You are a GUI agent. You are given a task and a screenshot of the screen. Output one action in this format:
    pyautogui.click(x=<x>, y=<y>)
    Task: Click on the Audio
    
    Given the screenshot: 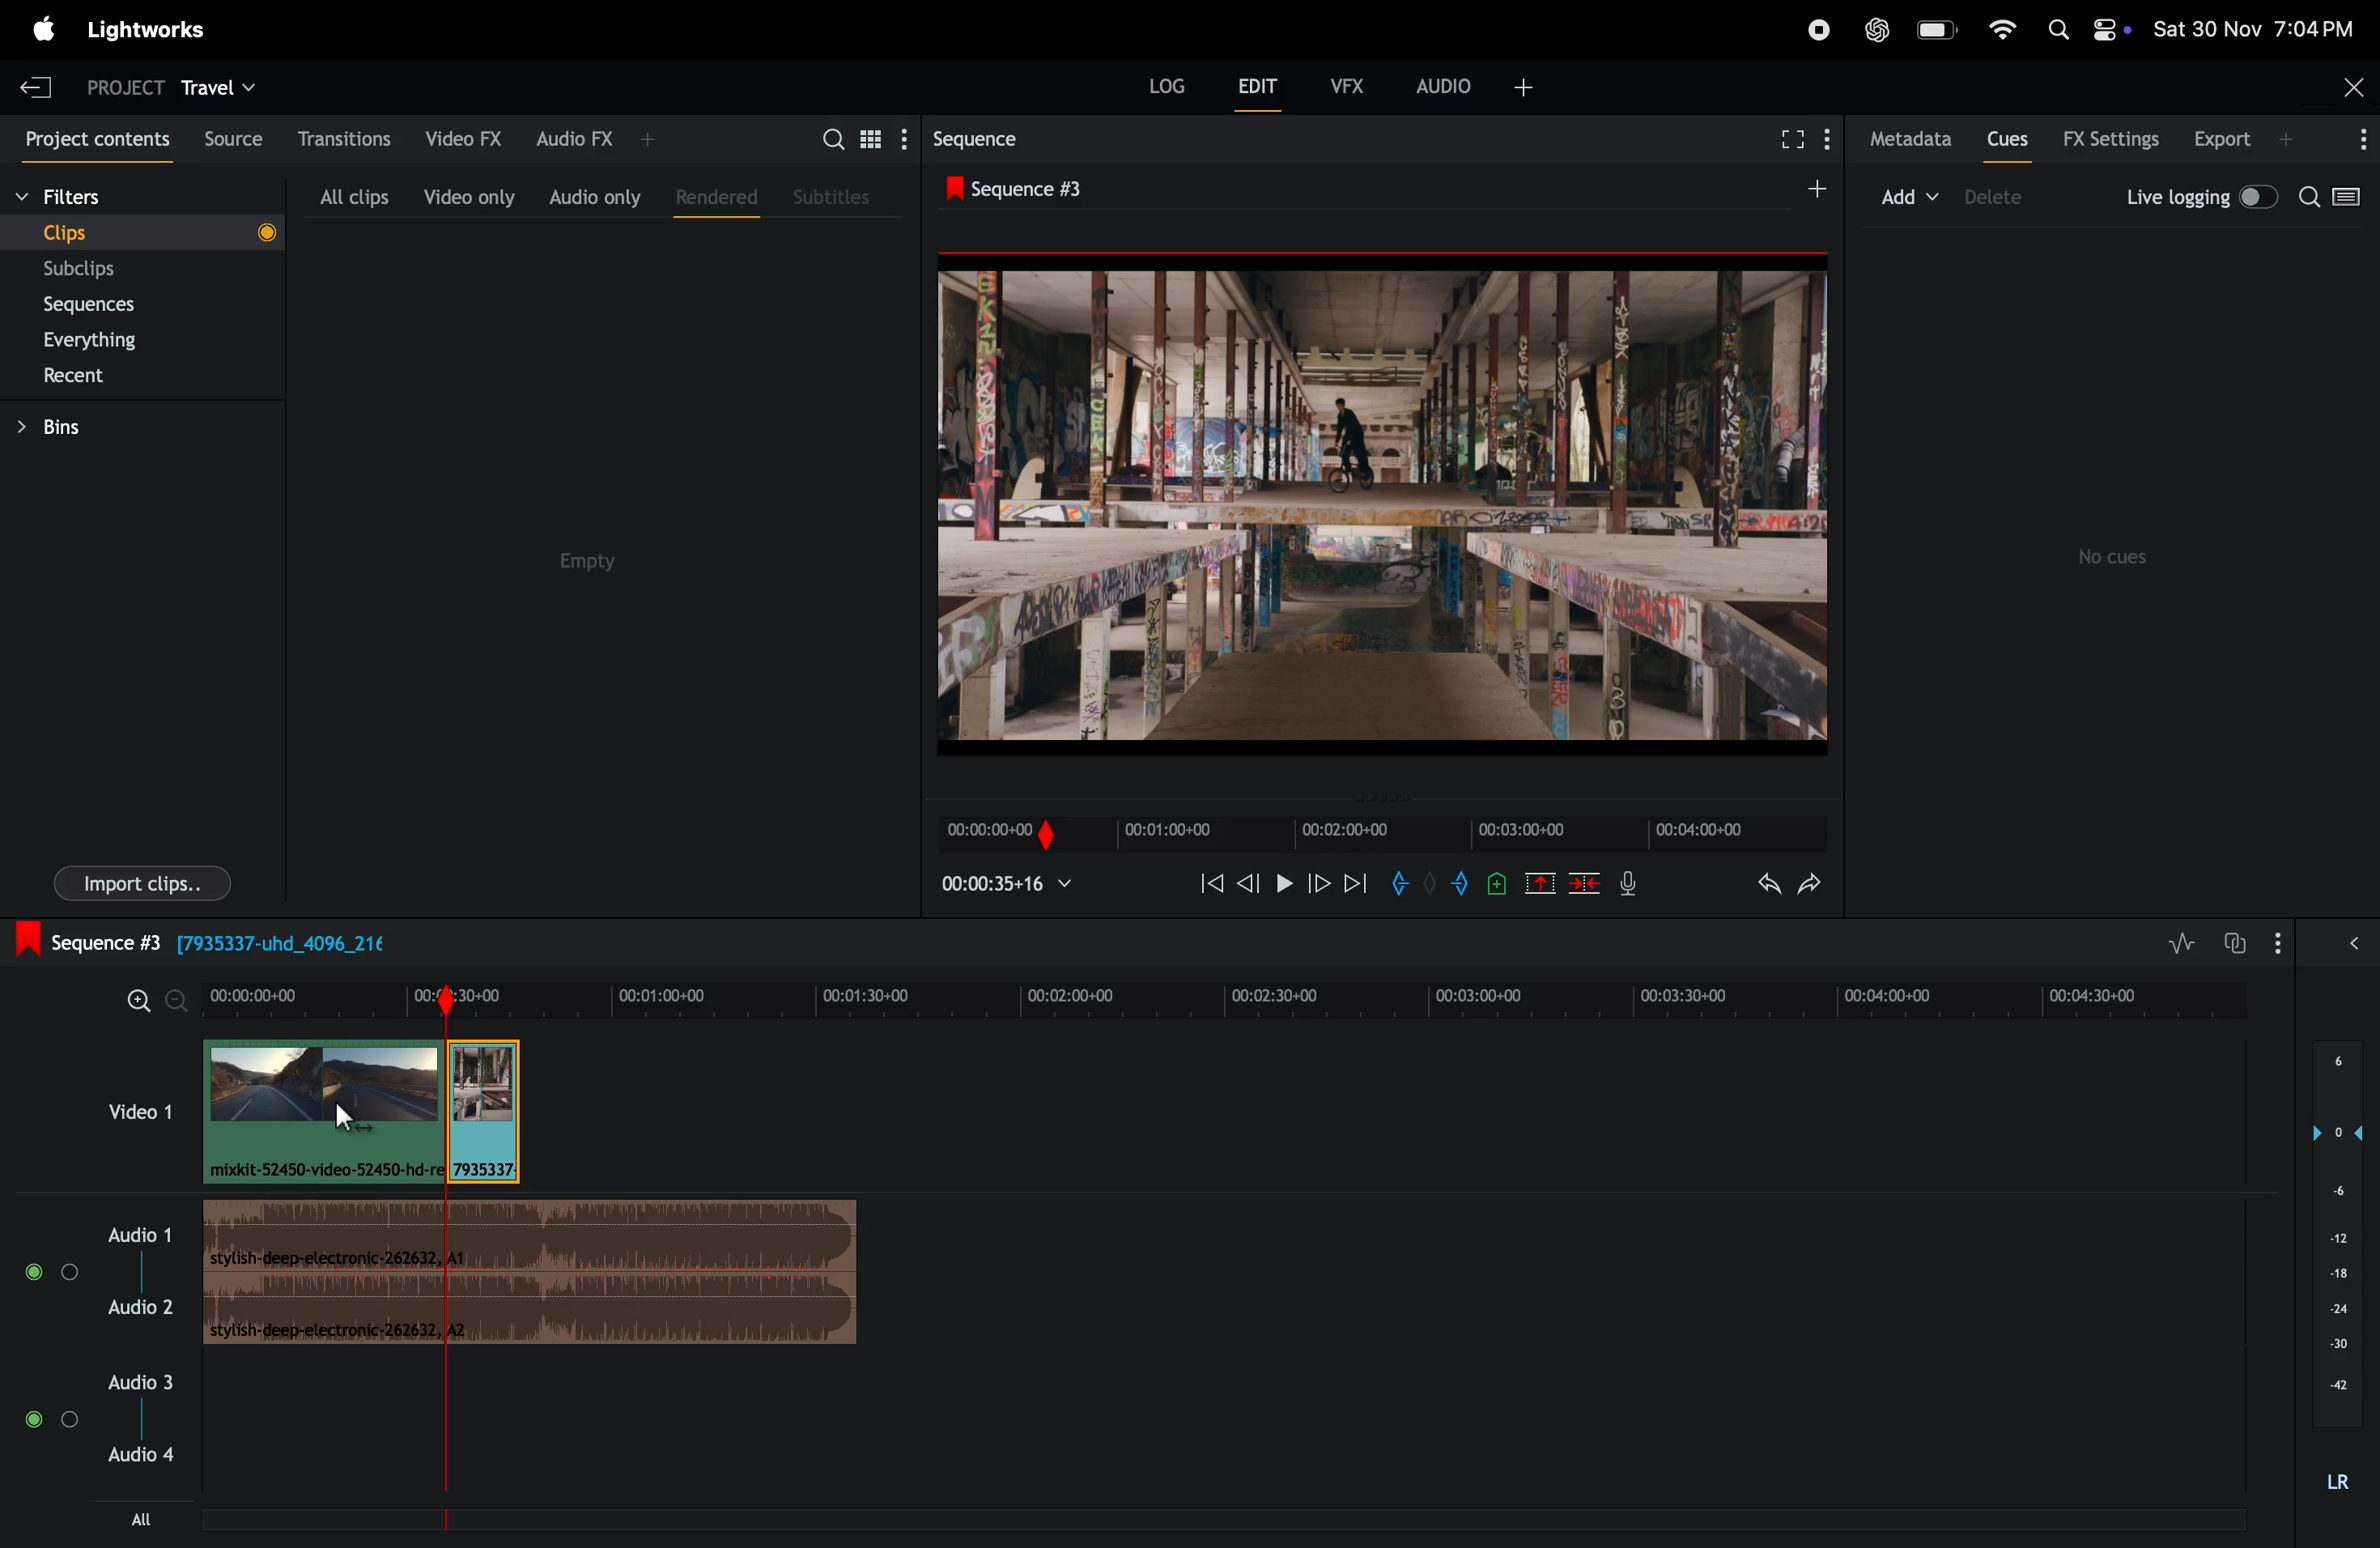 What is the action you would take?
    pyautogui.click(x=52, y=1273)
    